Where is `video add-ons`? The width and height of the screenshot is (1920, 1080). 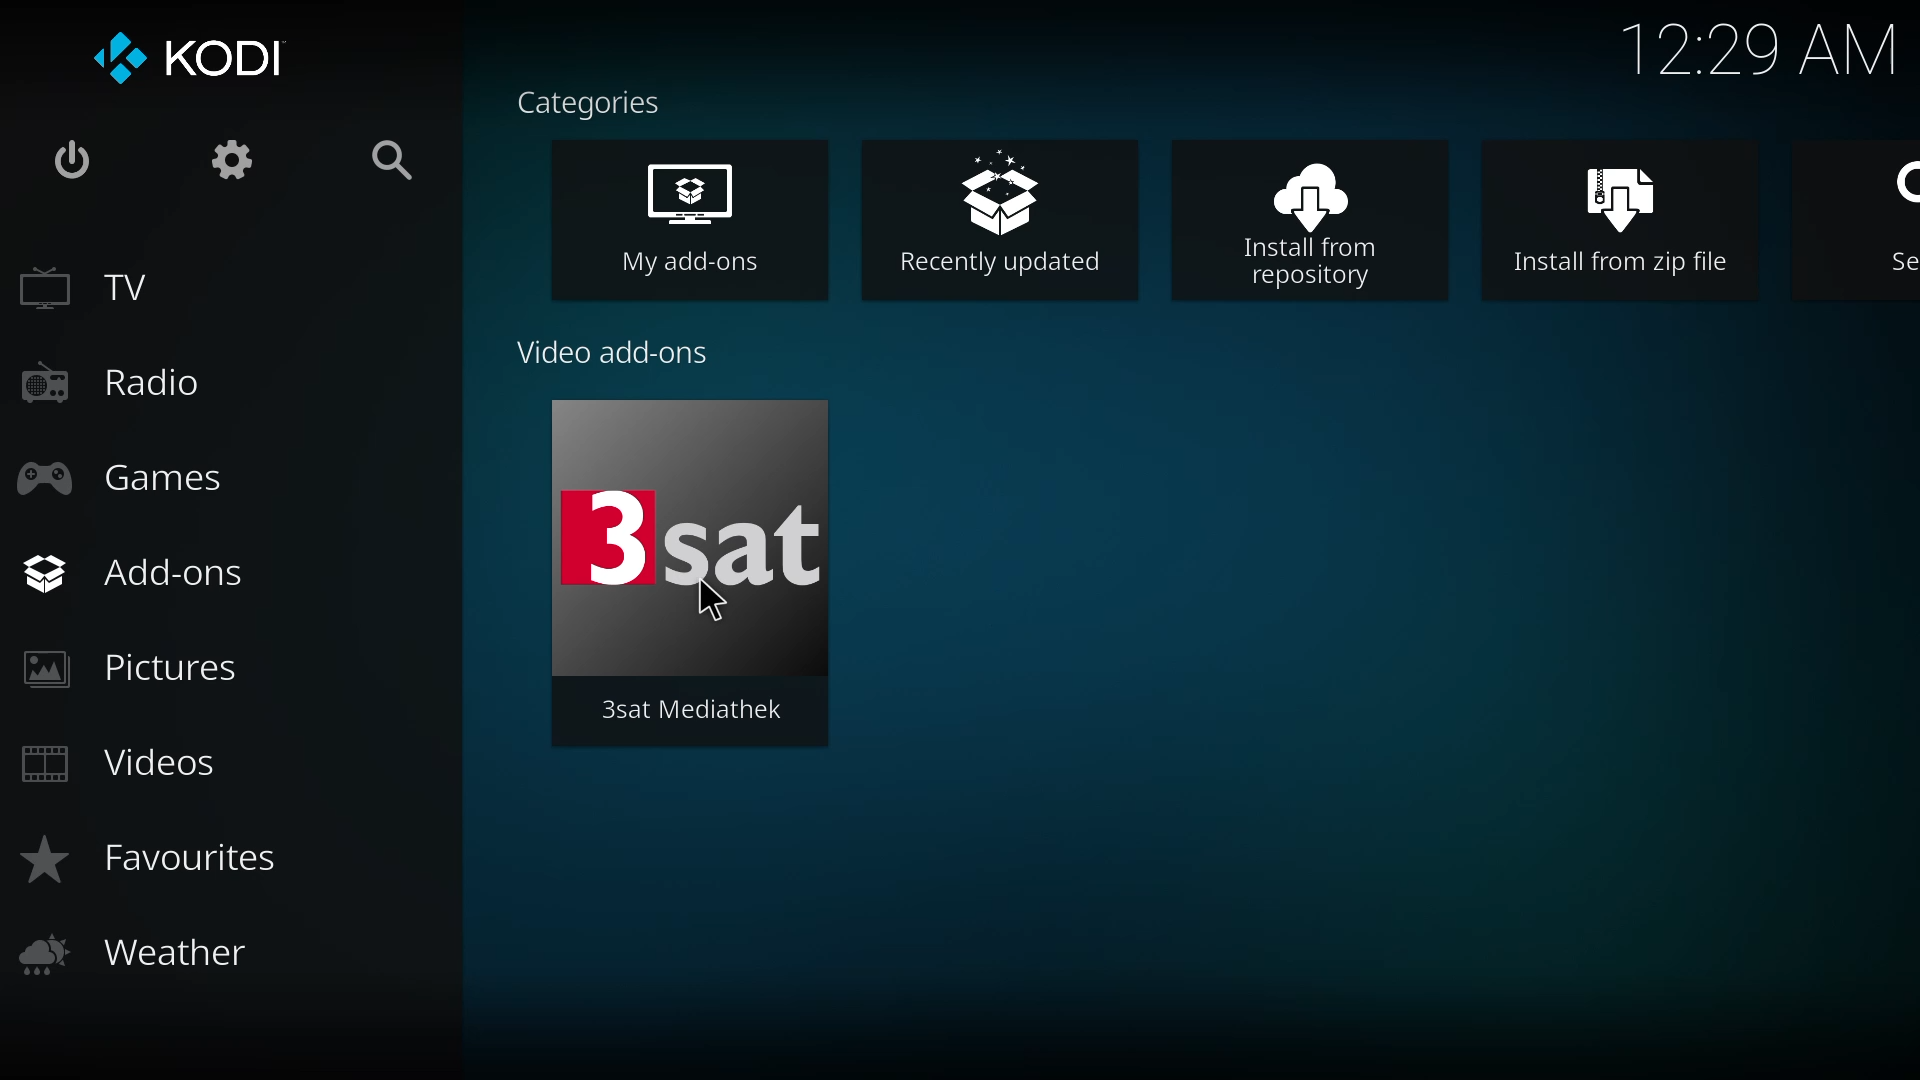 video add-ons is located at coordinates (612, 353).